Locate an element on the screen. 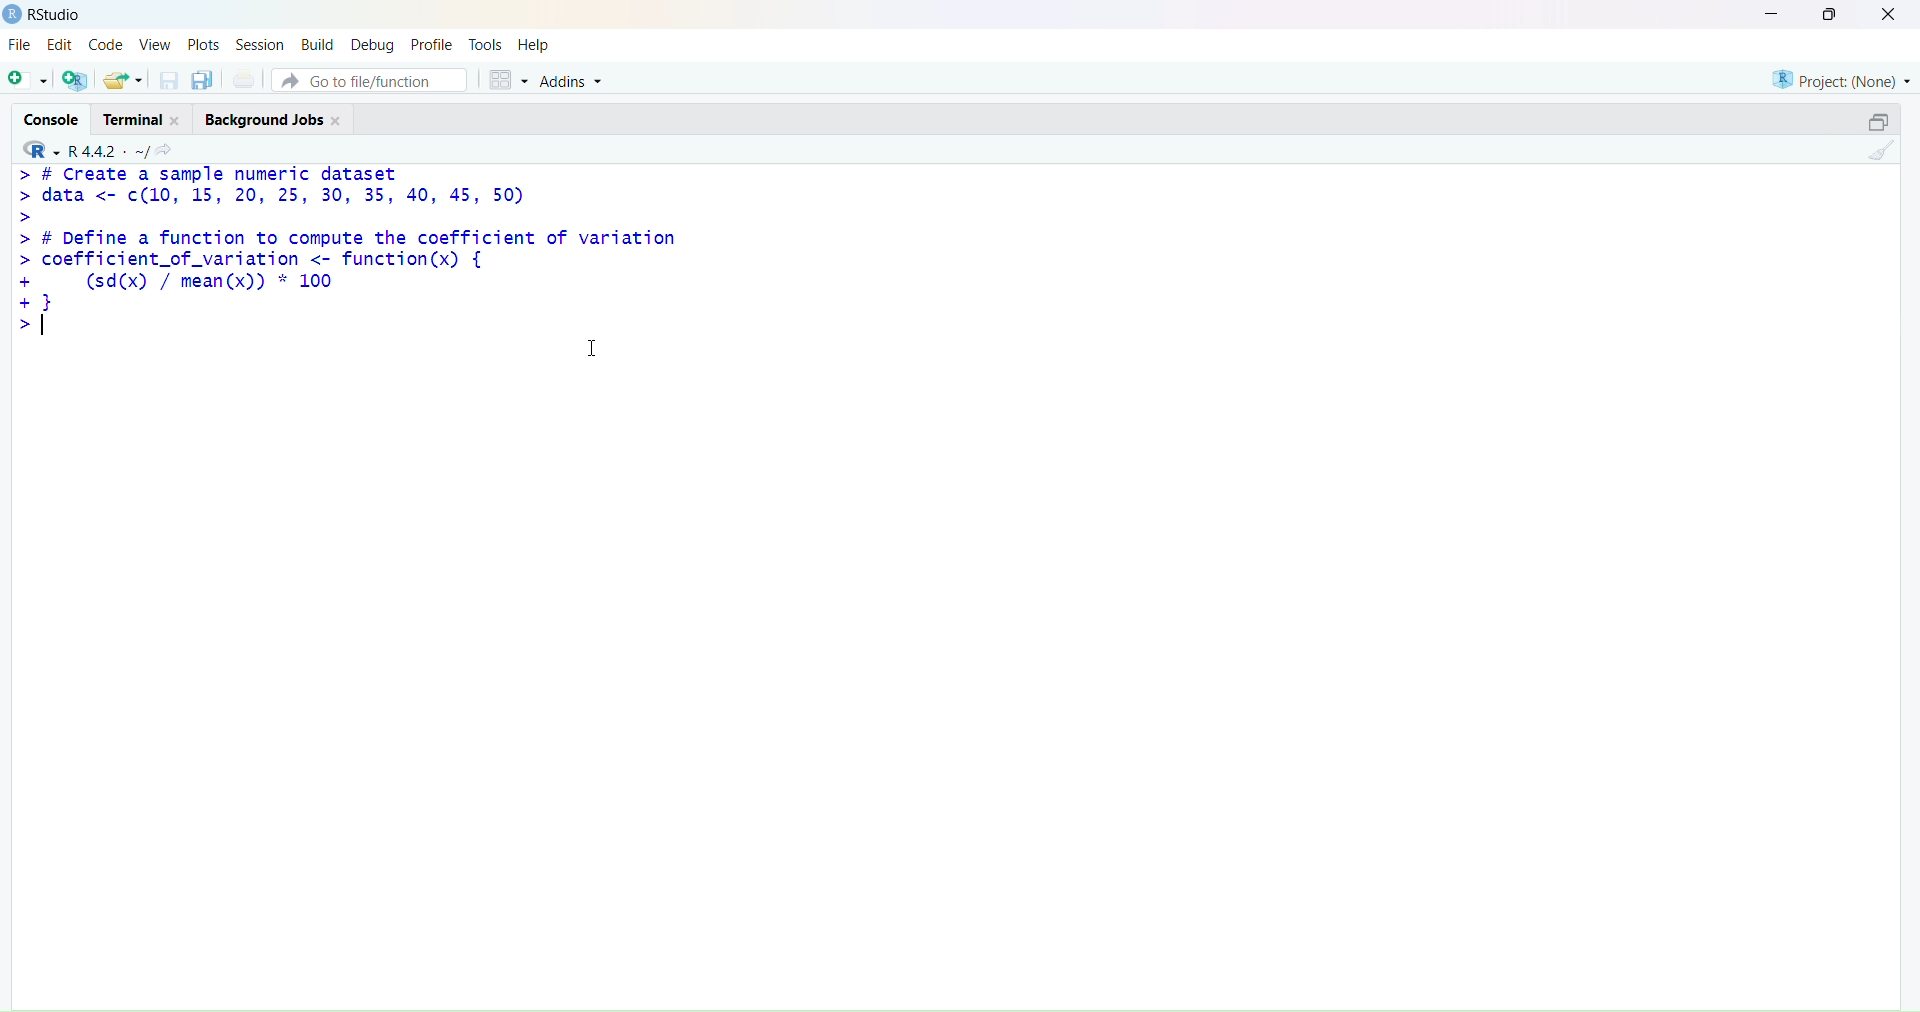  R is located at coordinates (42, 149).